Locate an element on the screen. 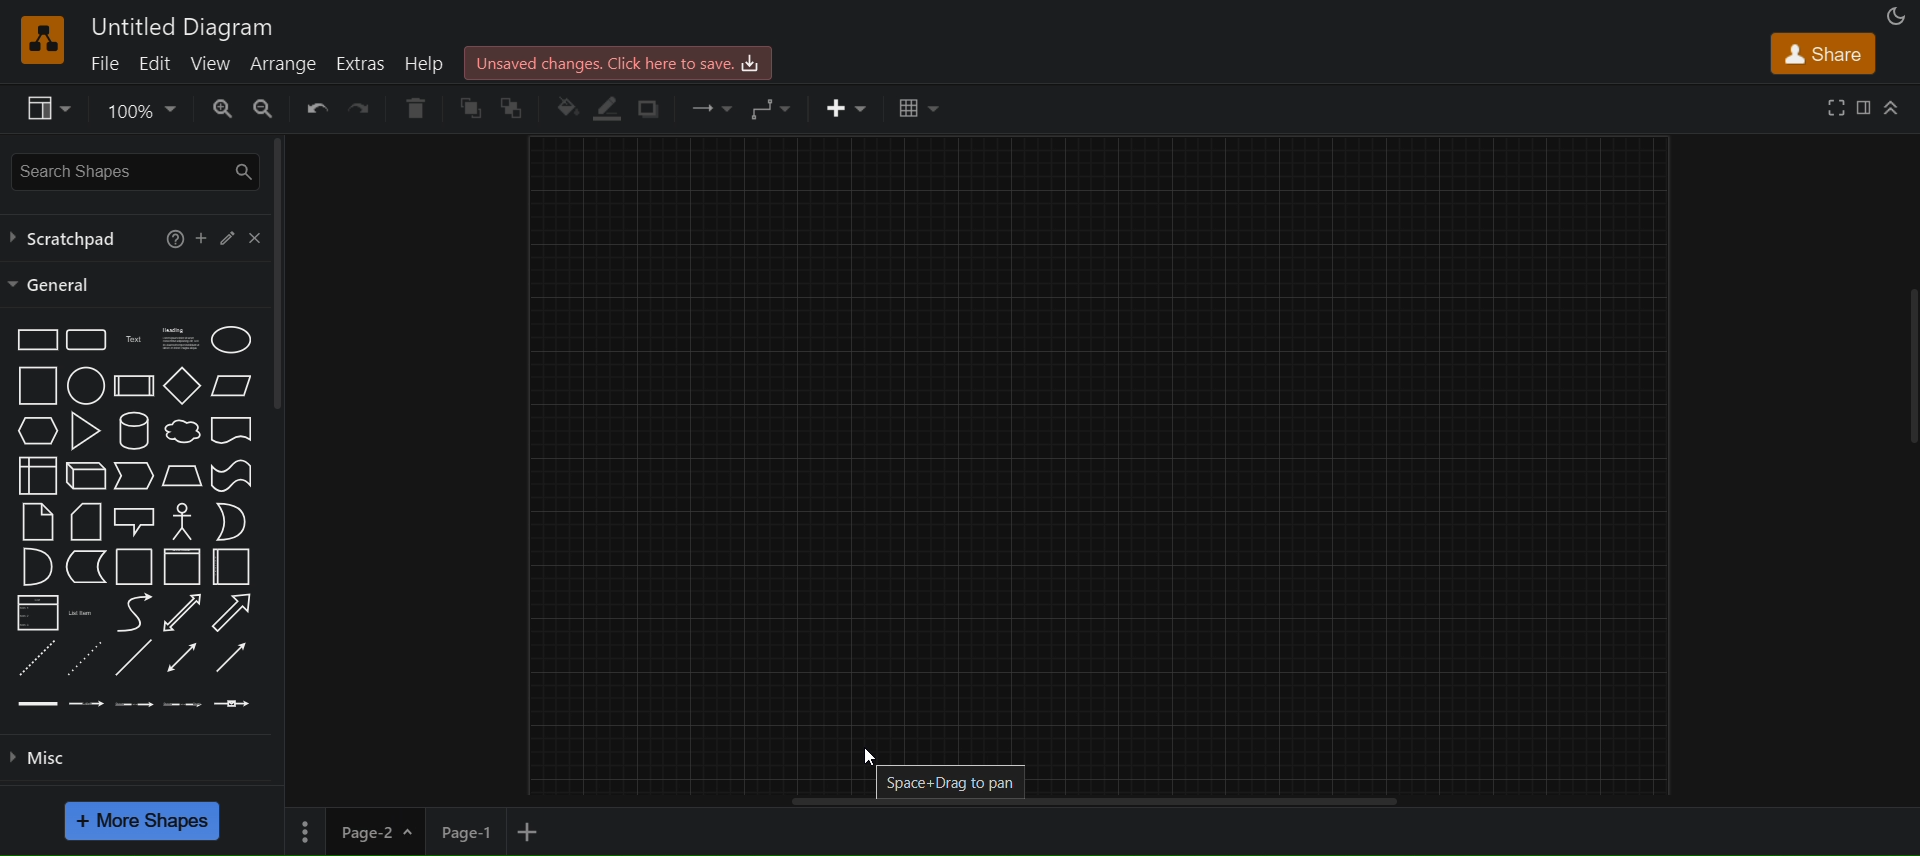 Image resolution: width=1920 pixels, height=856 pixels. ellipse is located at coordinates (232, 339).